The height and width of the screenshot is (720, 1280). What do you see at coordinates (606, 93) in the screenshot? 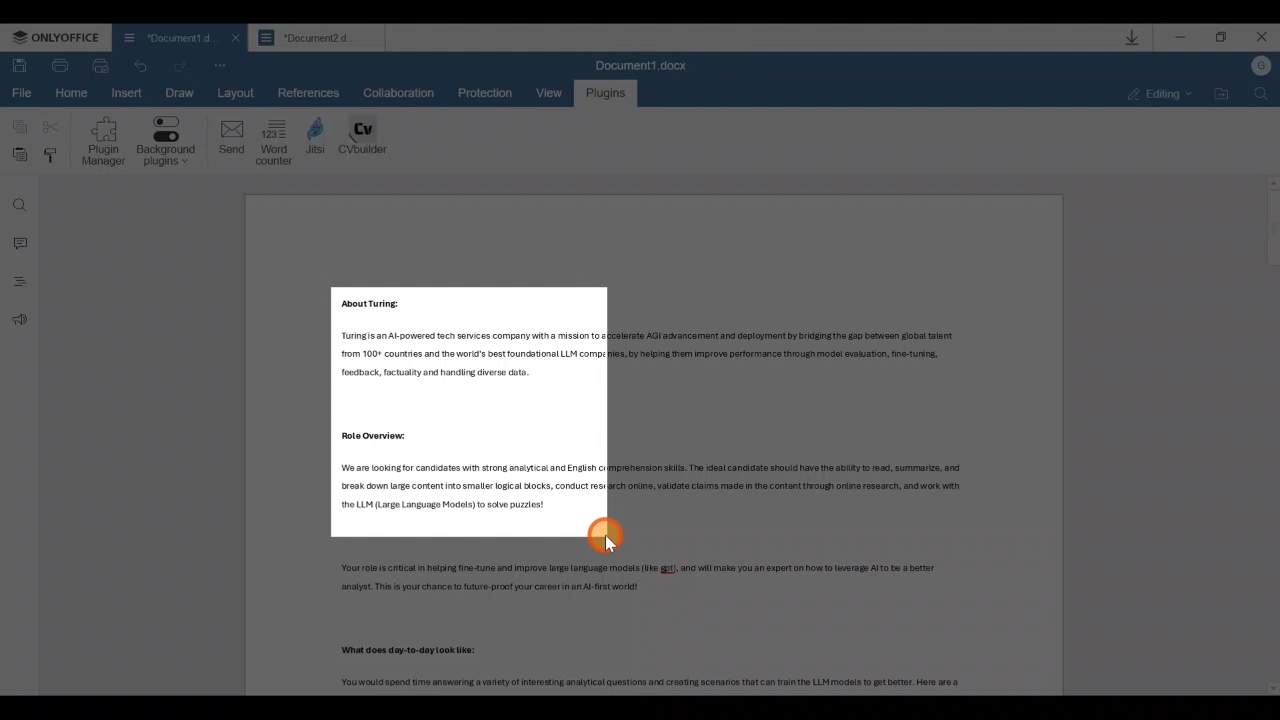
I see `Plugins` at bounding box center [606, 93].